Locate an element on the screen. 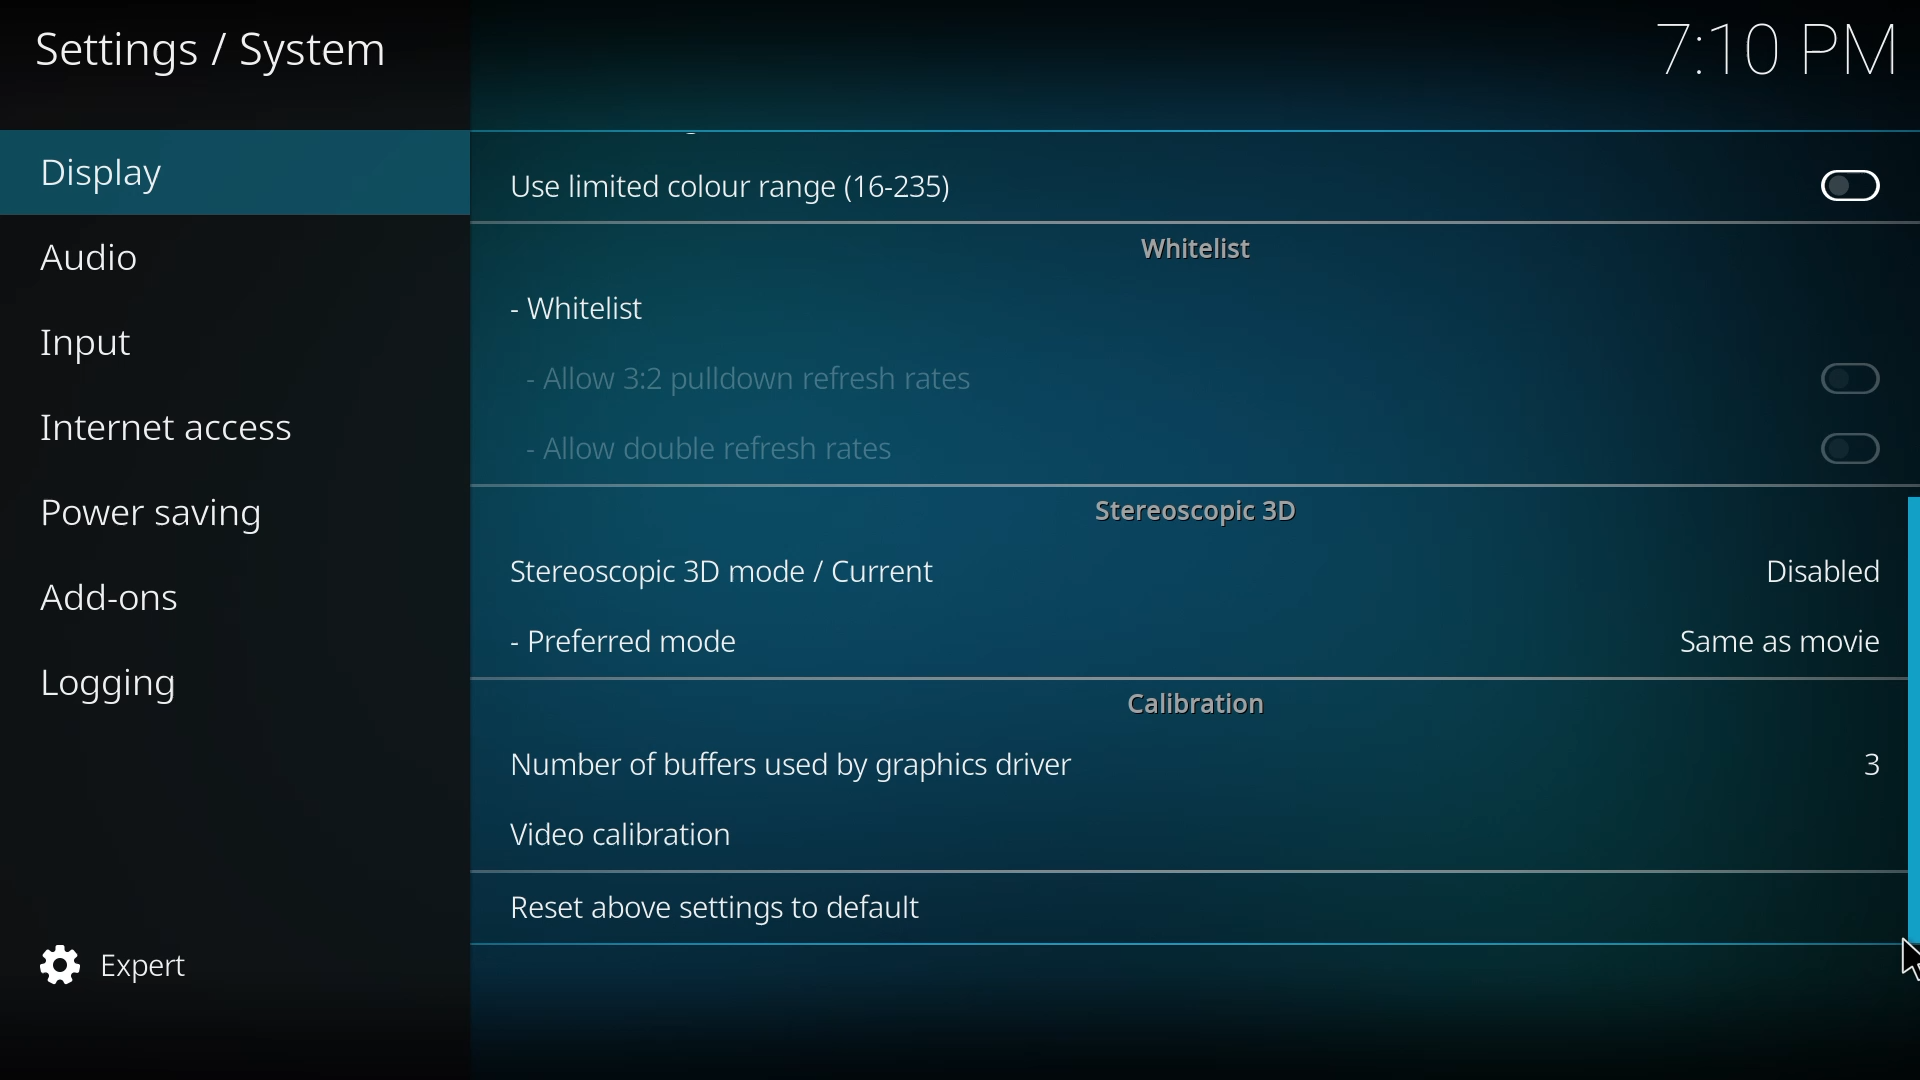  stereoscopic 3d is located at coordinates (1194, 509).